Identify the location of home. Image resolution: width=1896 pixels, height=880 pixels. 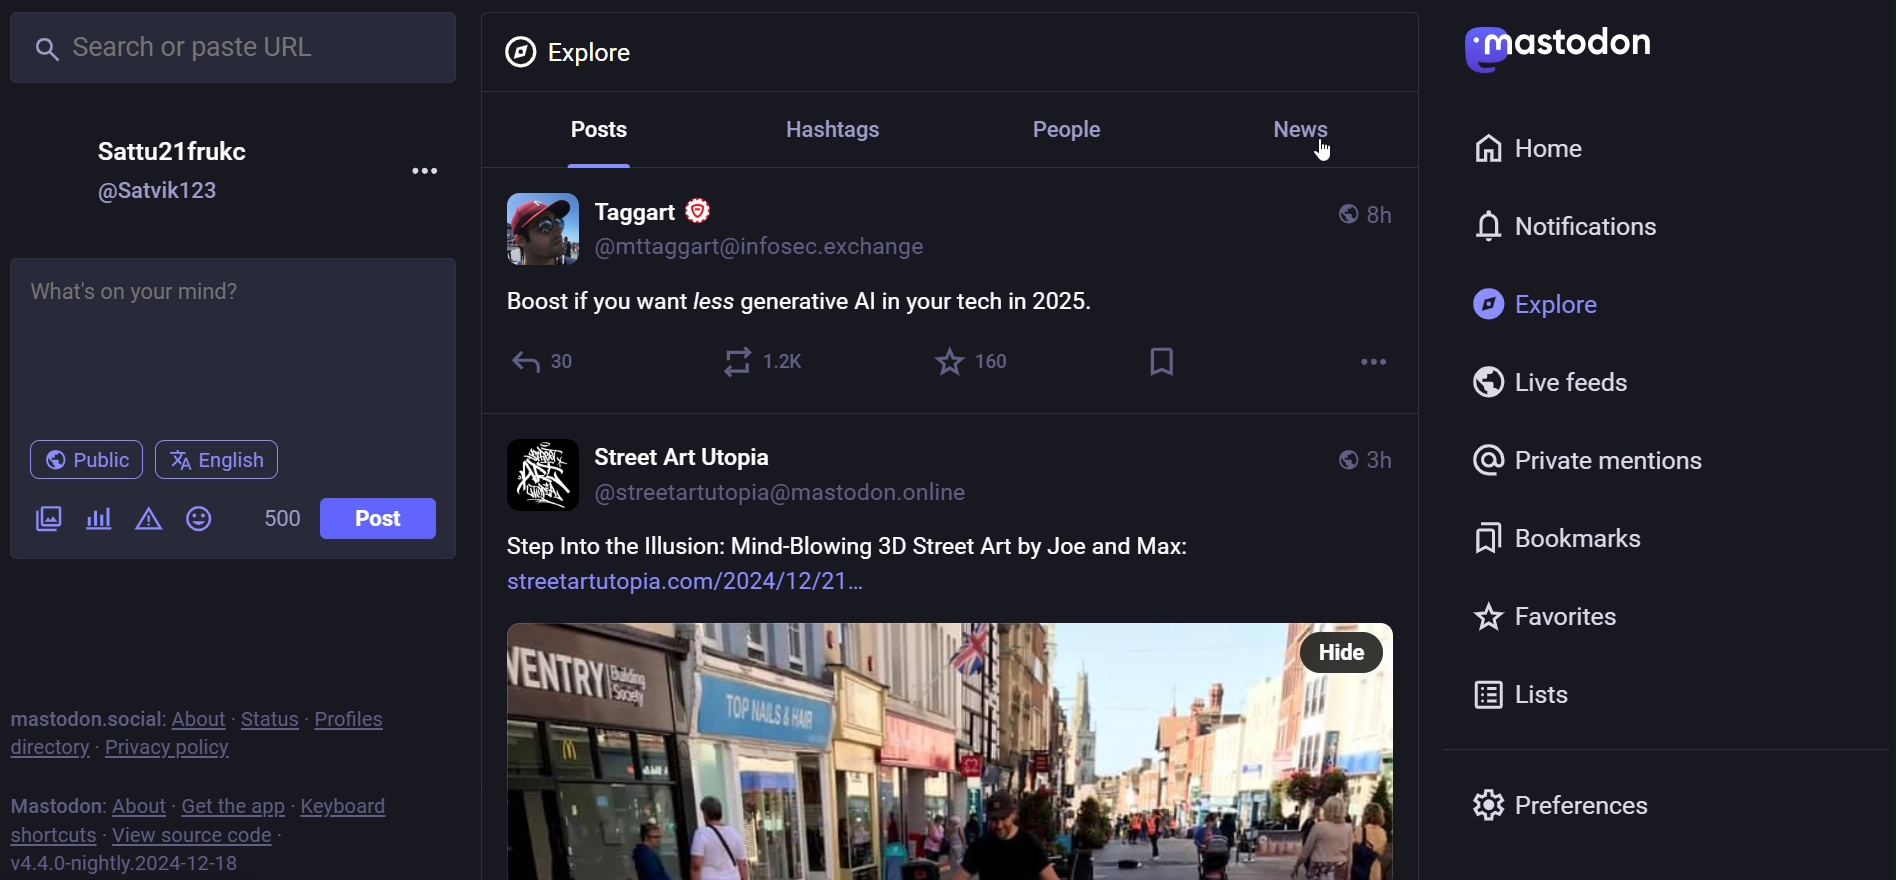
(1530, 148).